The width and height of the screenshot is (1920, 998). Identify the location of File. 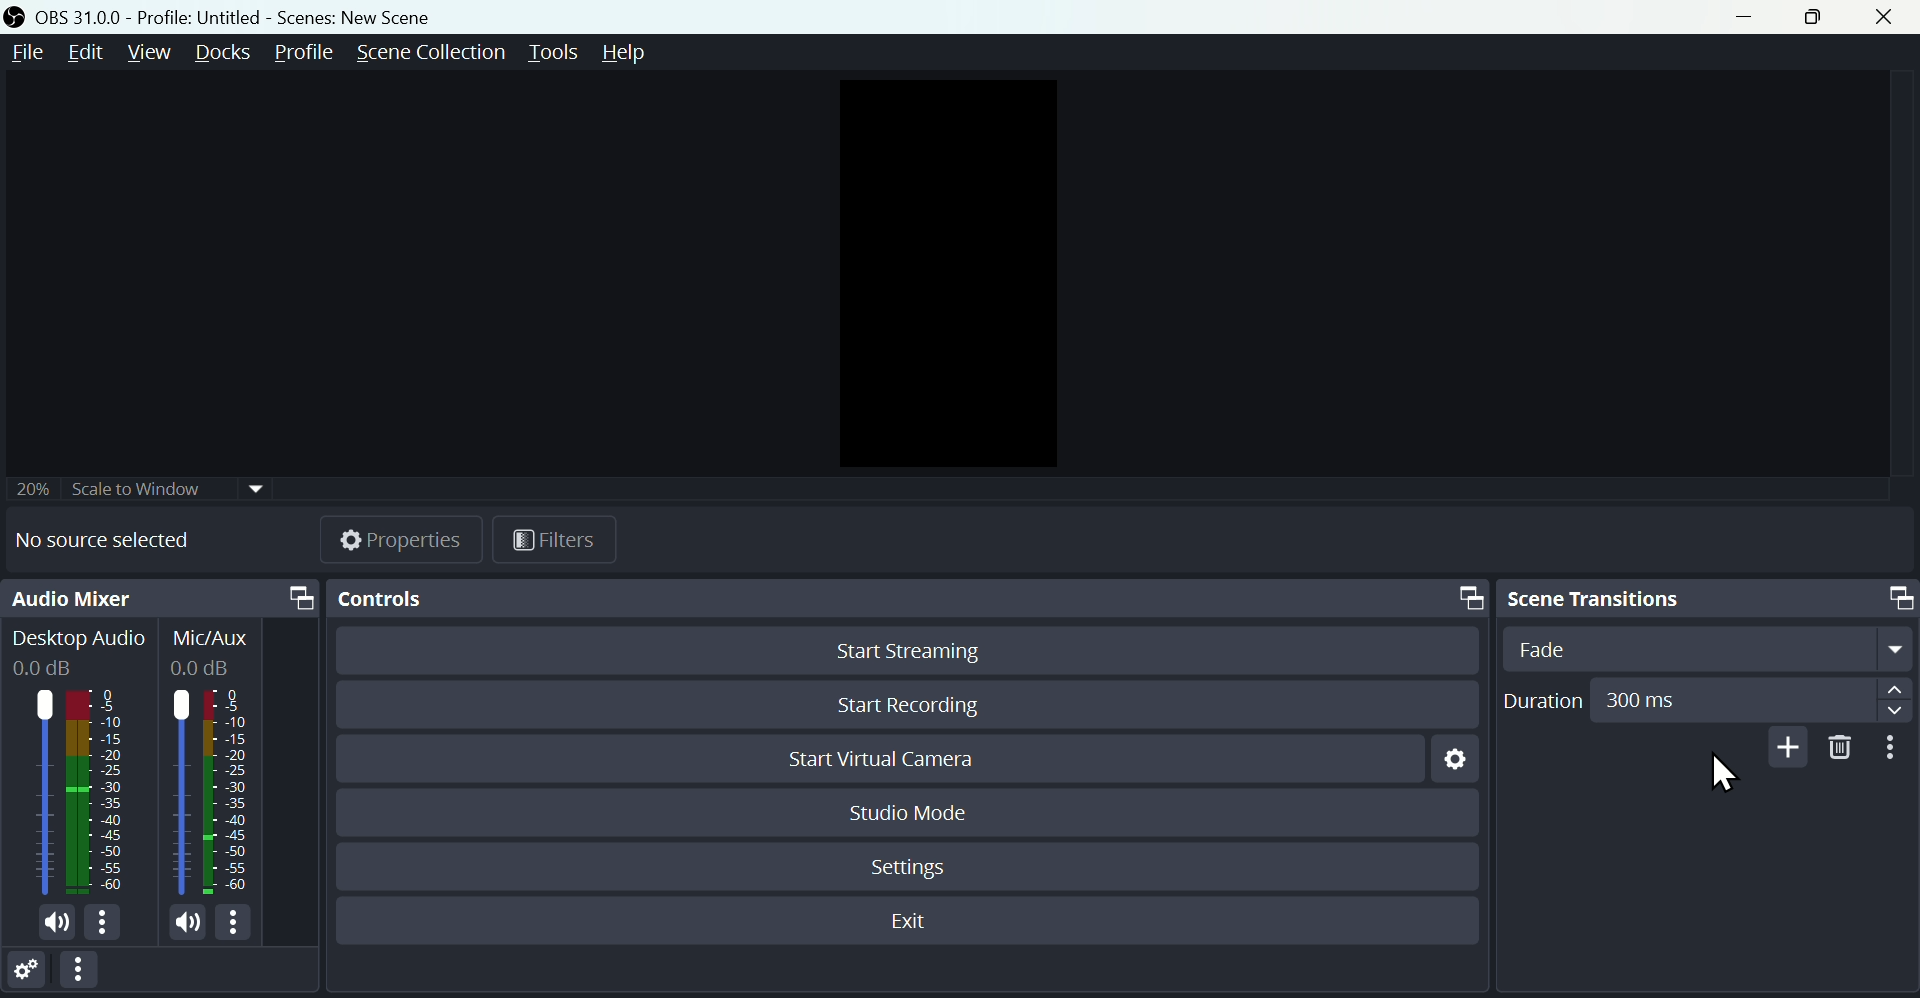
(25, 53).